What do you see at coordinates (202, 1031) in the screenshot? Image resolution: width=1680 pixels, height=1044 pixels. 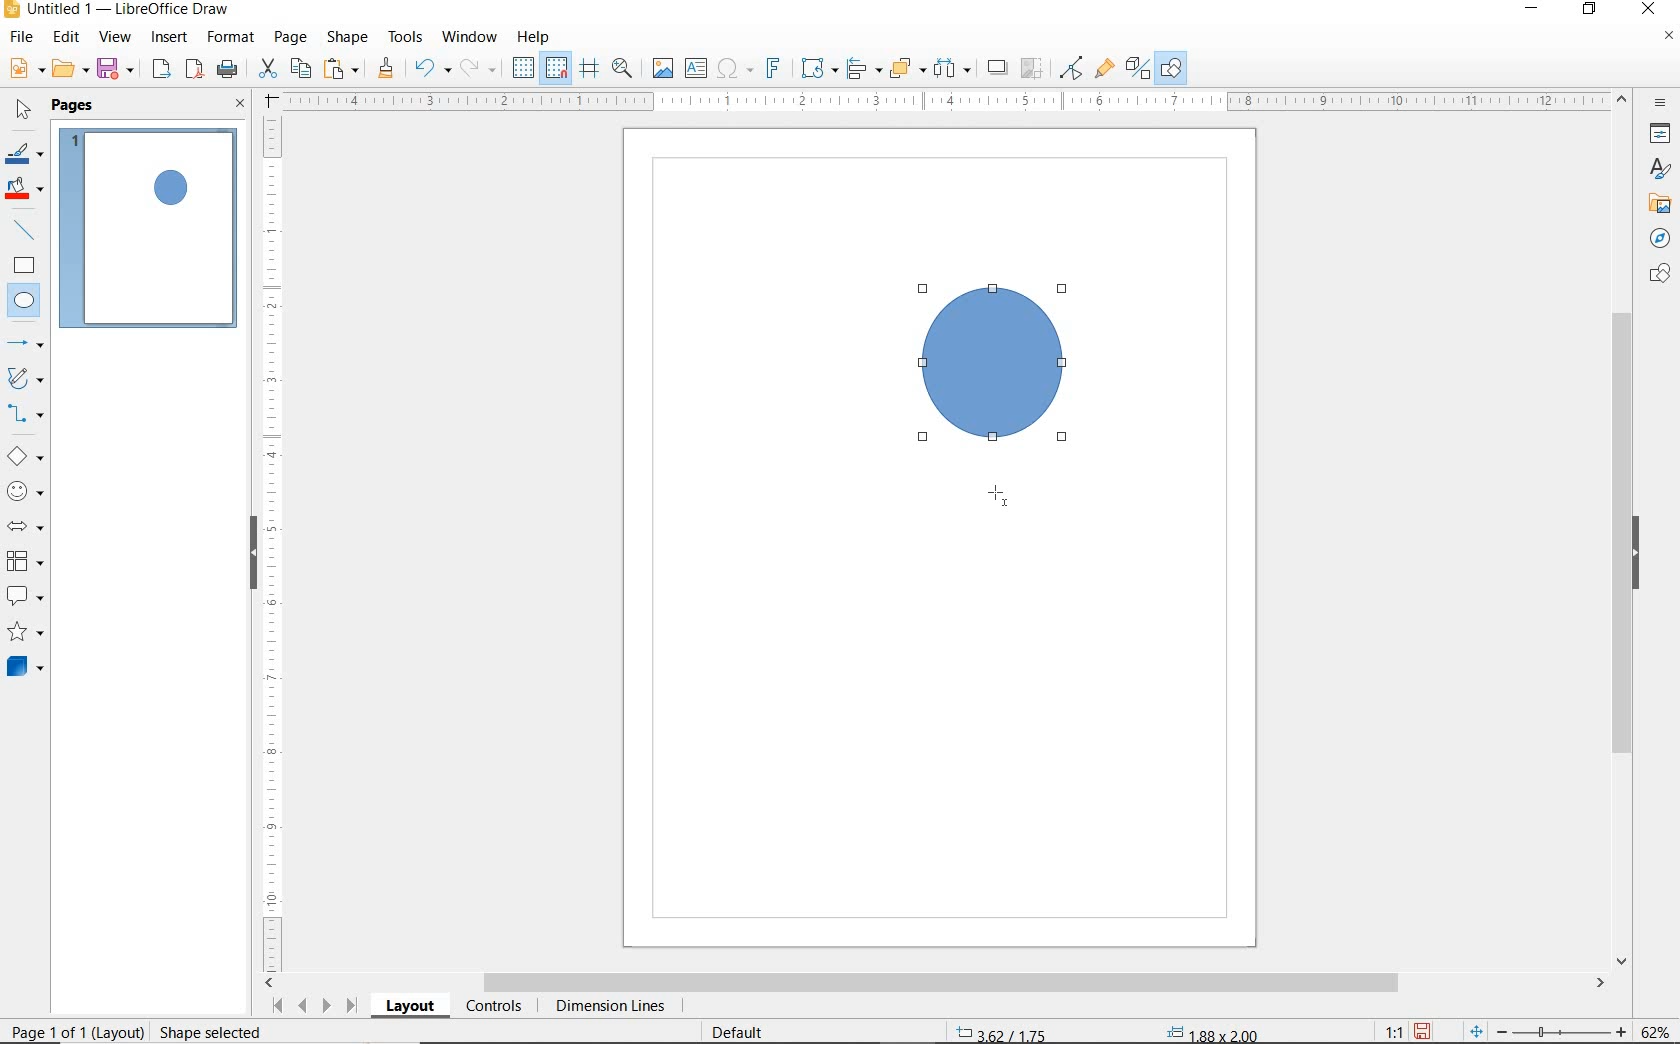 I see `rESIZE sHAPE` at bounding box center [202, 1031].